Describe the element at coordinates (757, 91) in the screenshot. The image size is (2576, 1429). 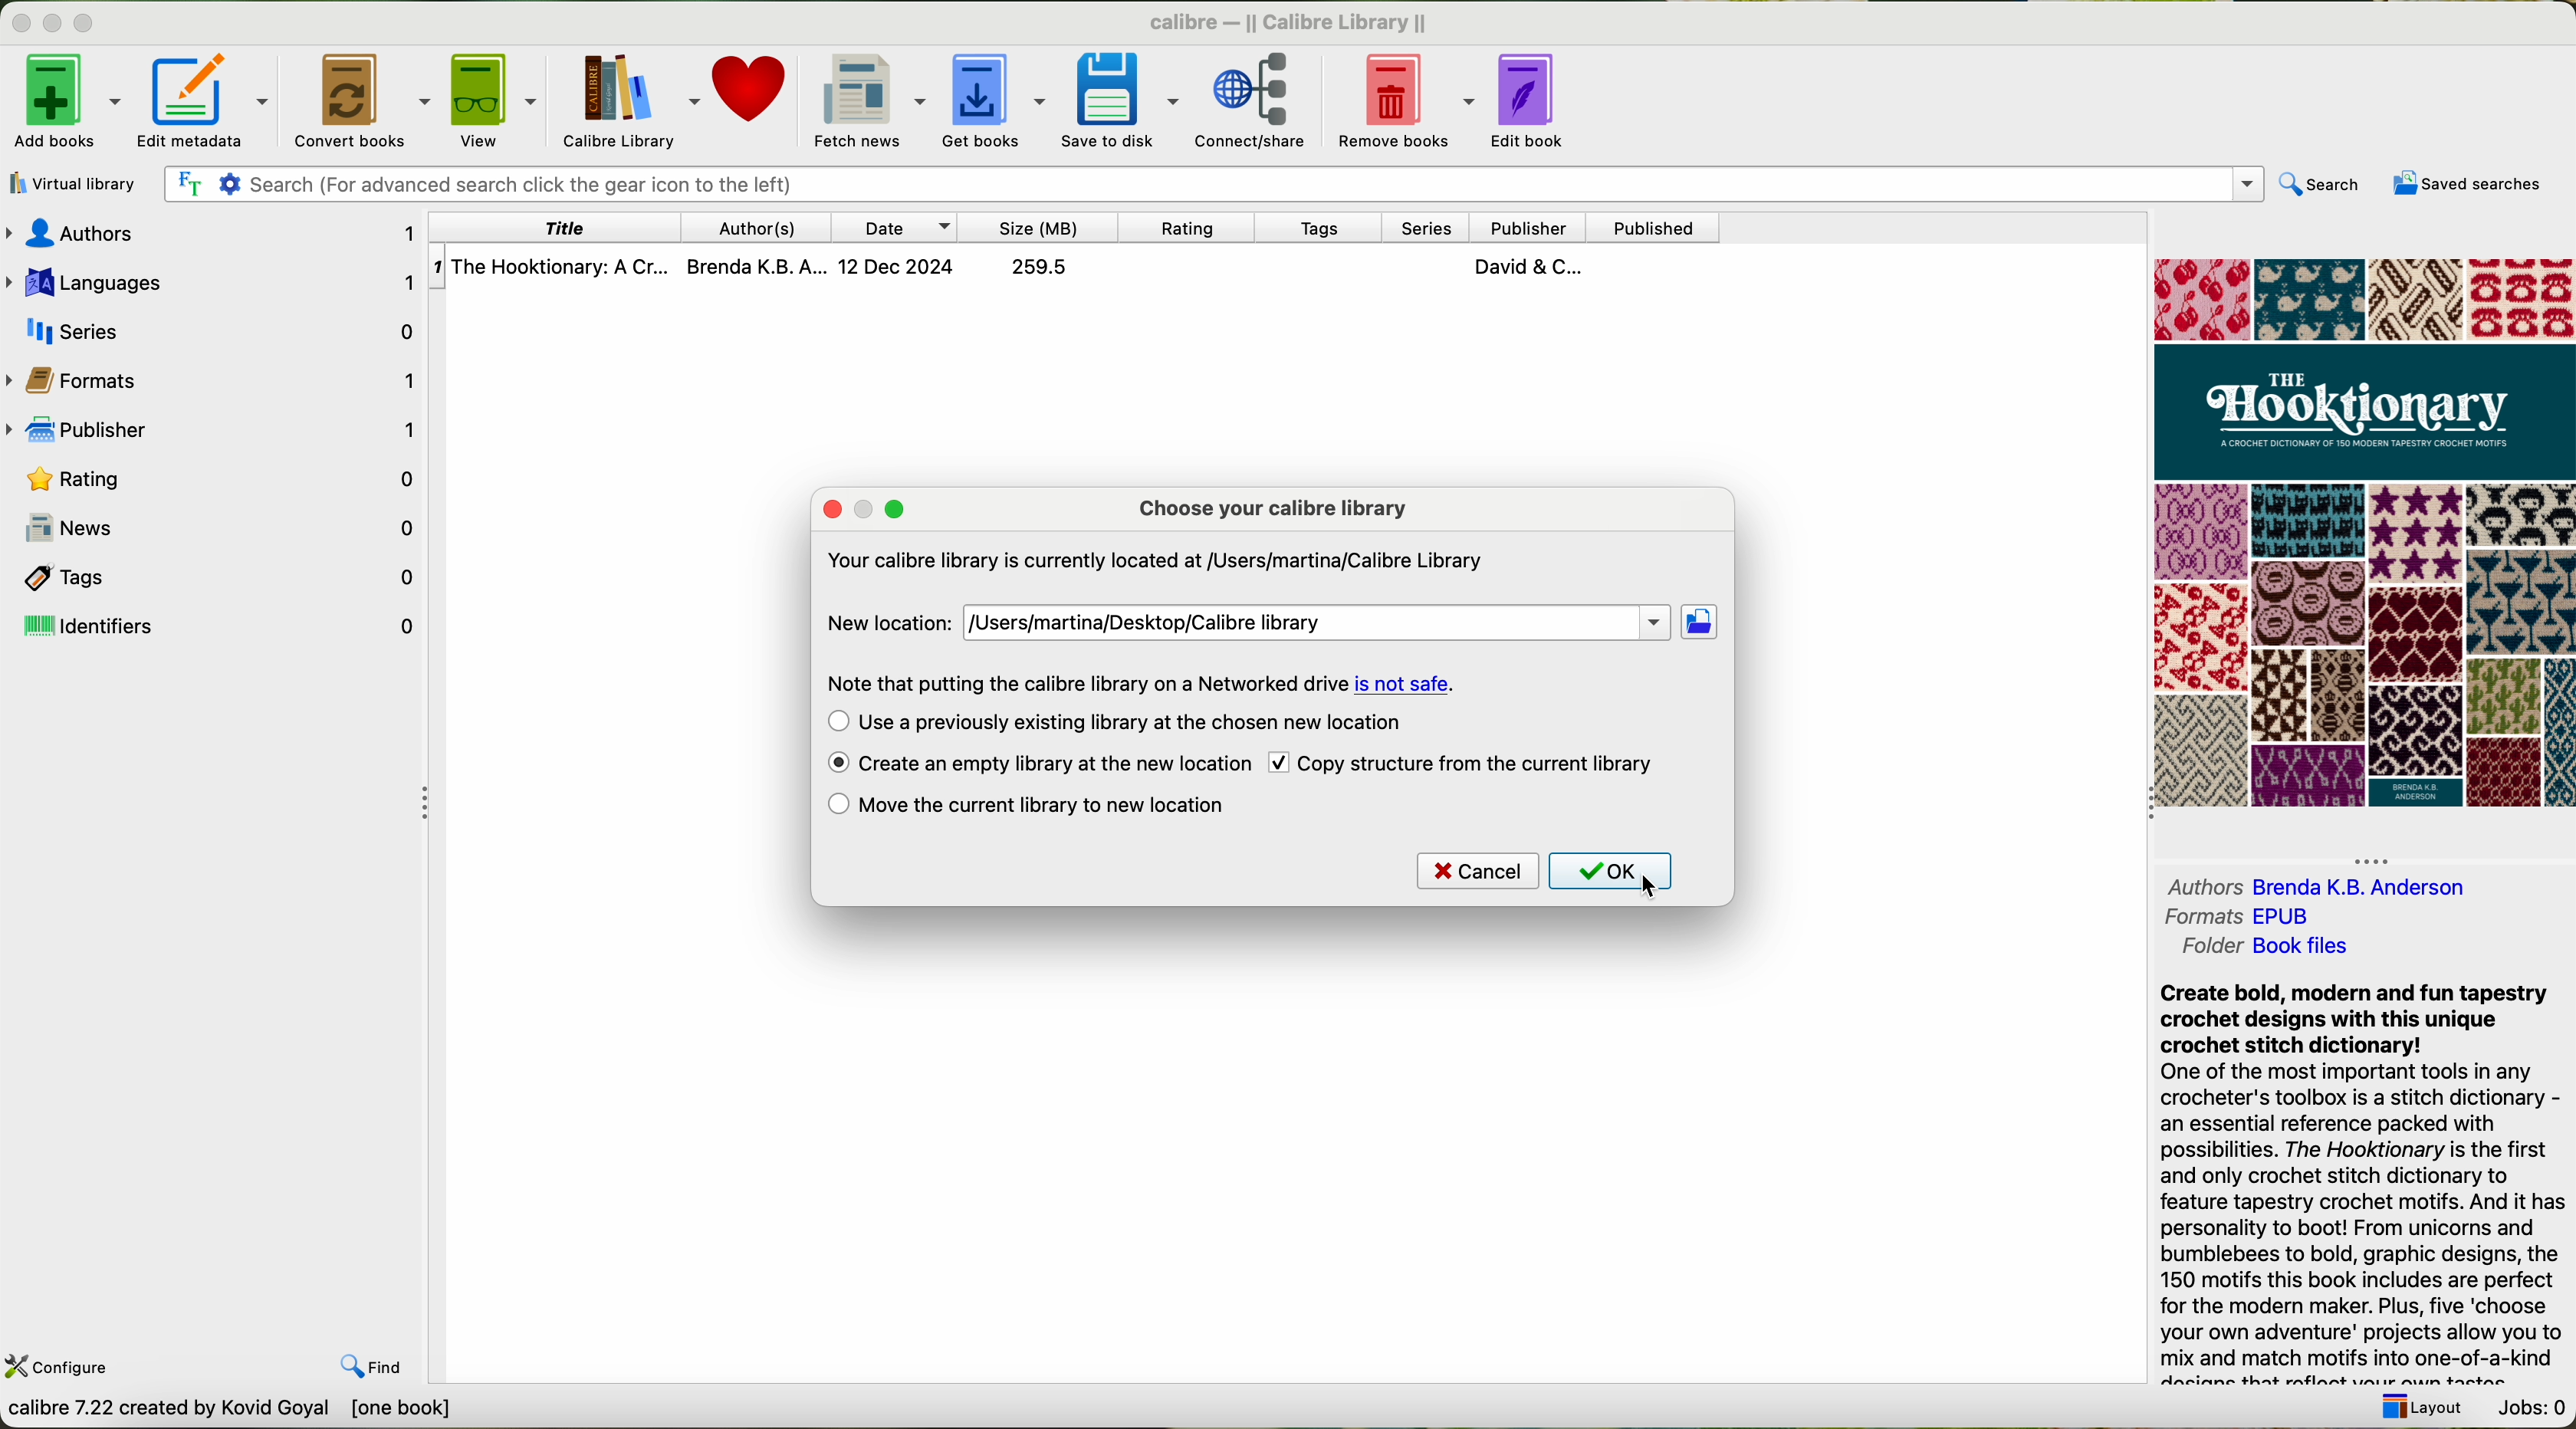
I see `donate` at that location.